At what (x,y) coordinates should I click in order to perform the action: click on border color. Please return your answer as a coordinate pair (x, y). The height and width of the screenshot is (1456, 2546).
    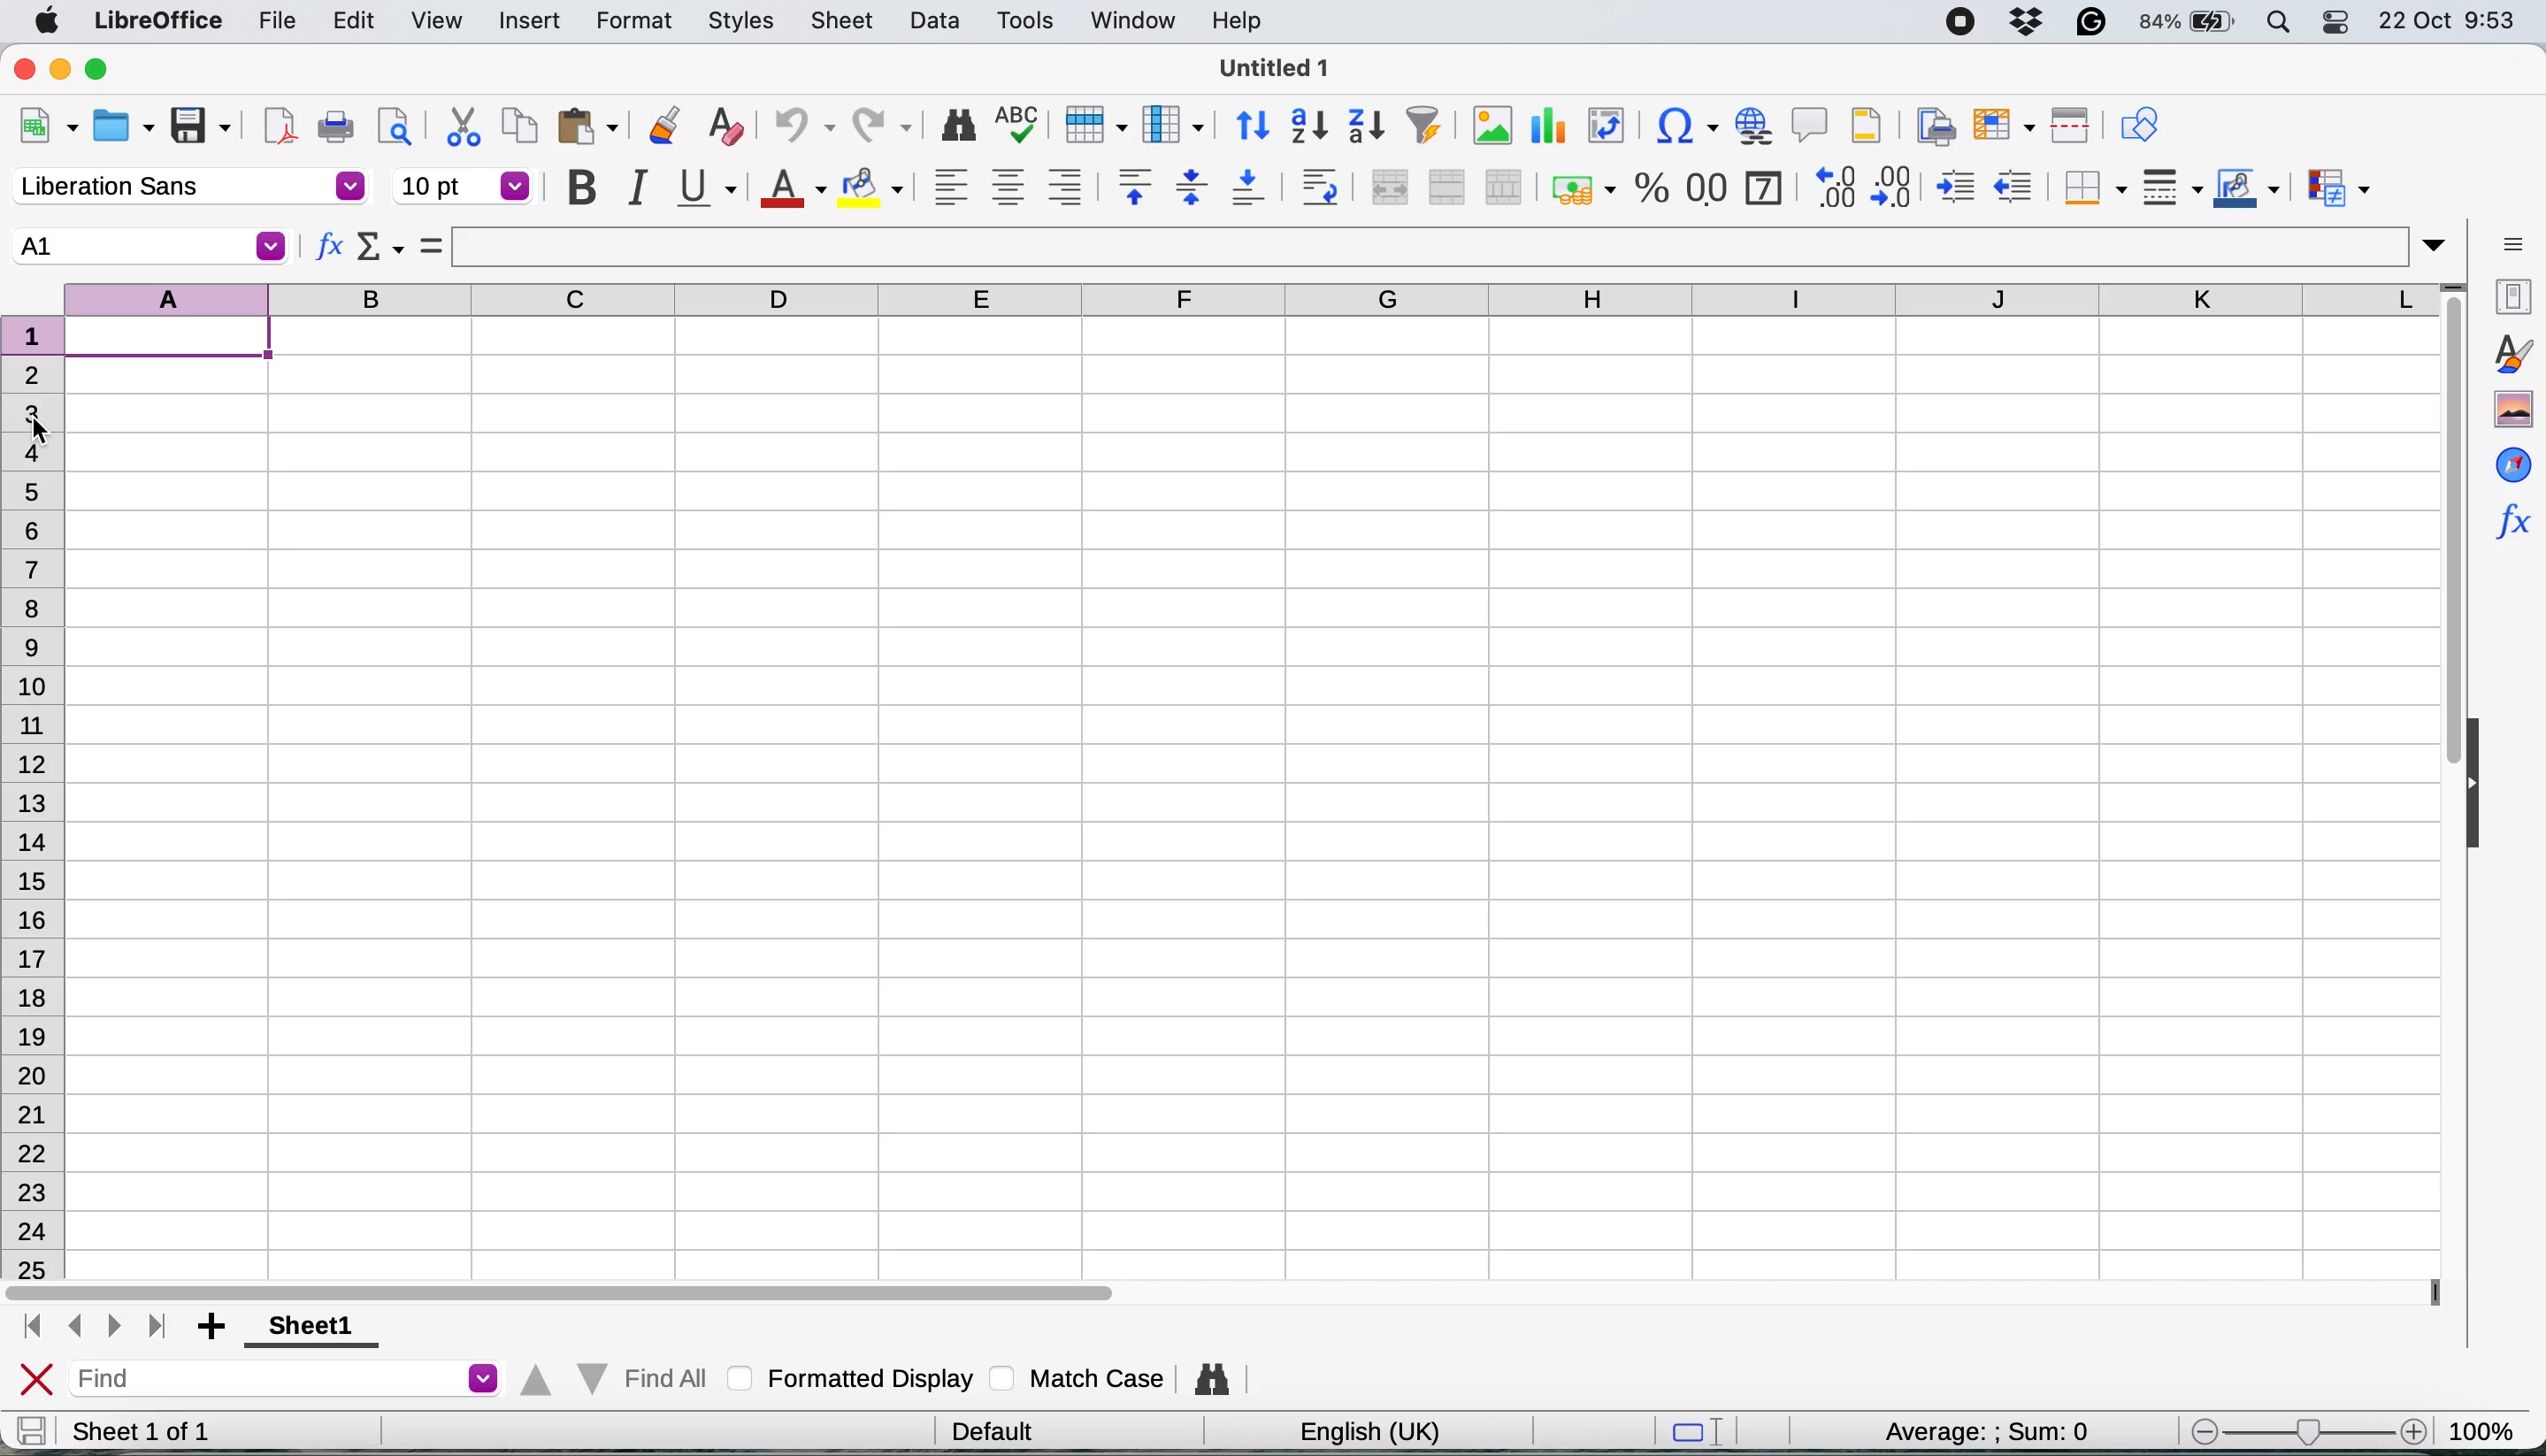
    Looking at the image, I should click on (2247, 191).